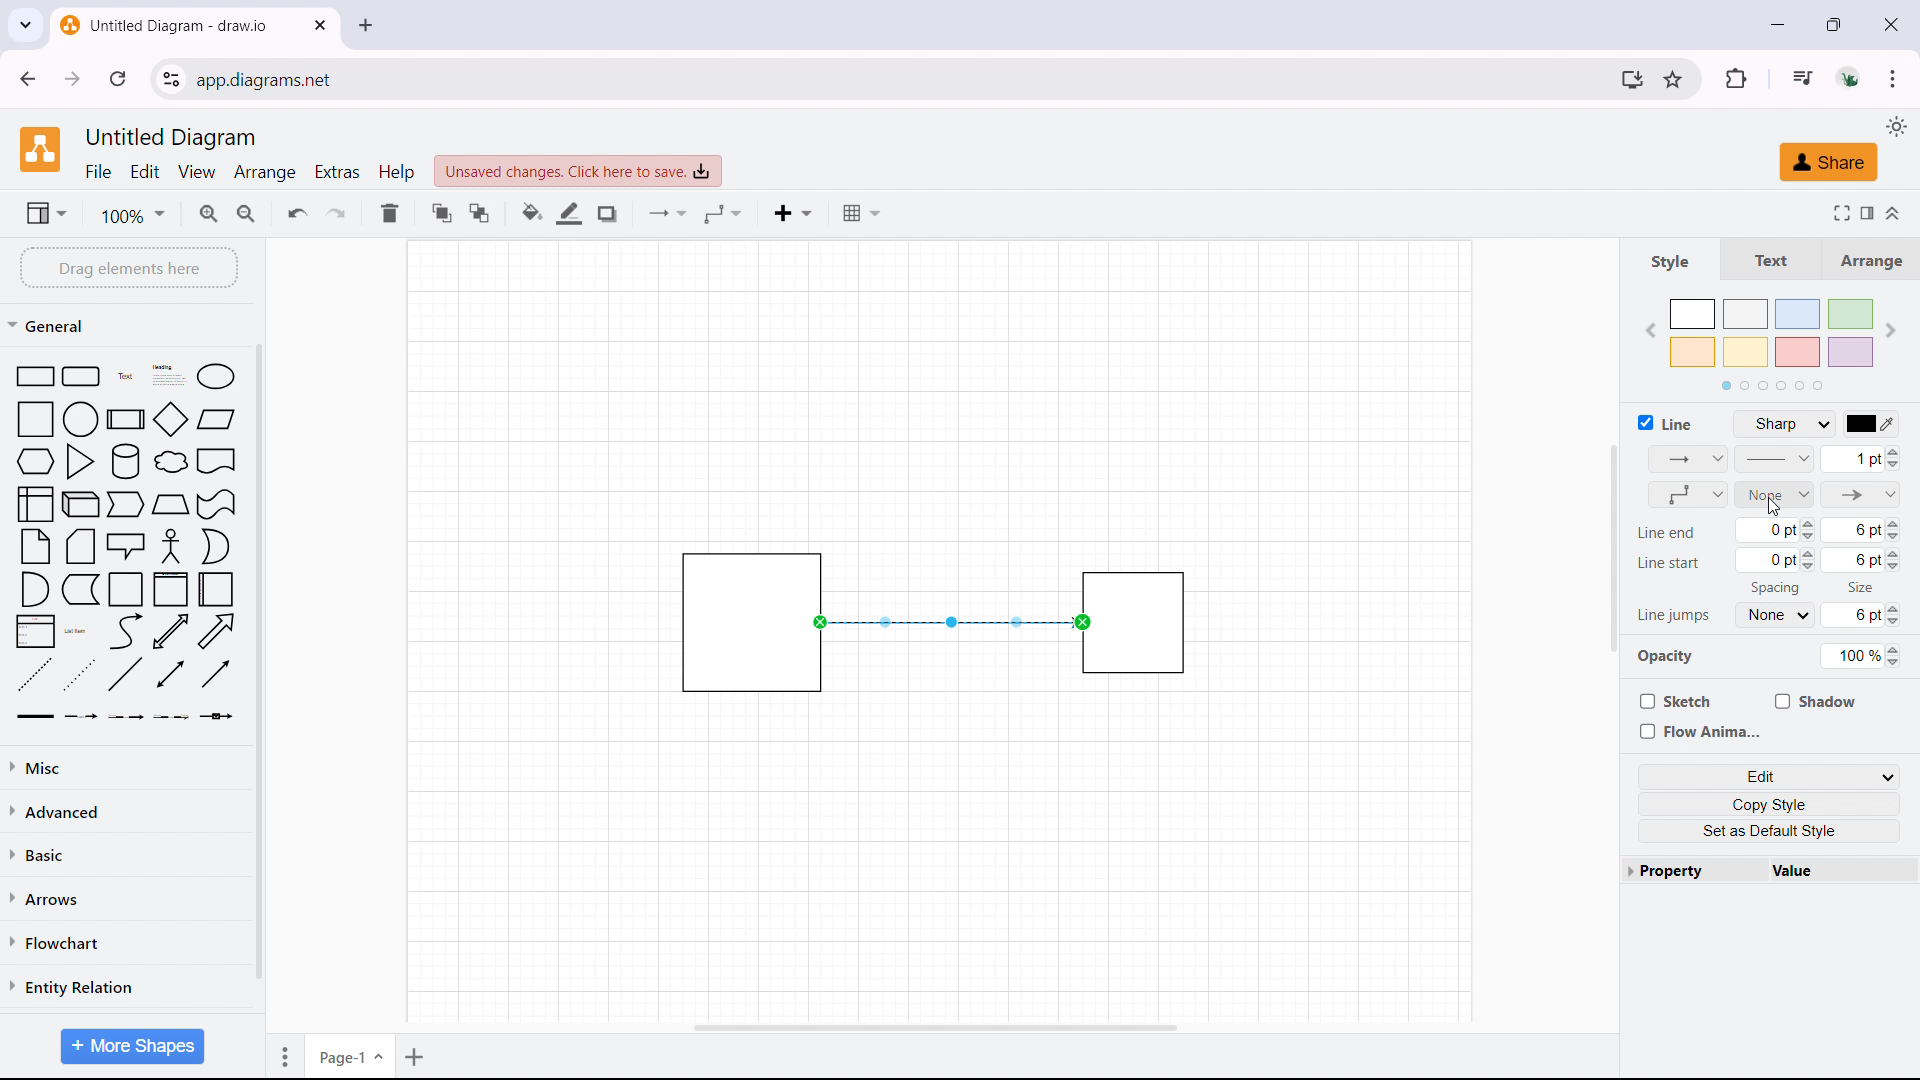 The image size is (1920, 1080). I want to click on help, so click(396, 172).